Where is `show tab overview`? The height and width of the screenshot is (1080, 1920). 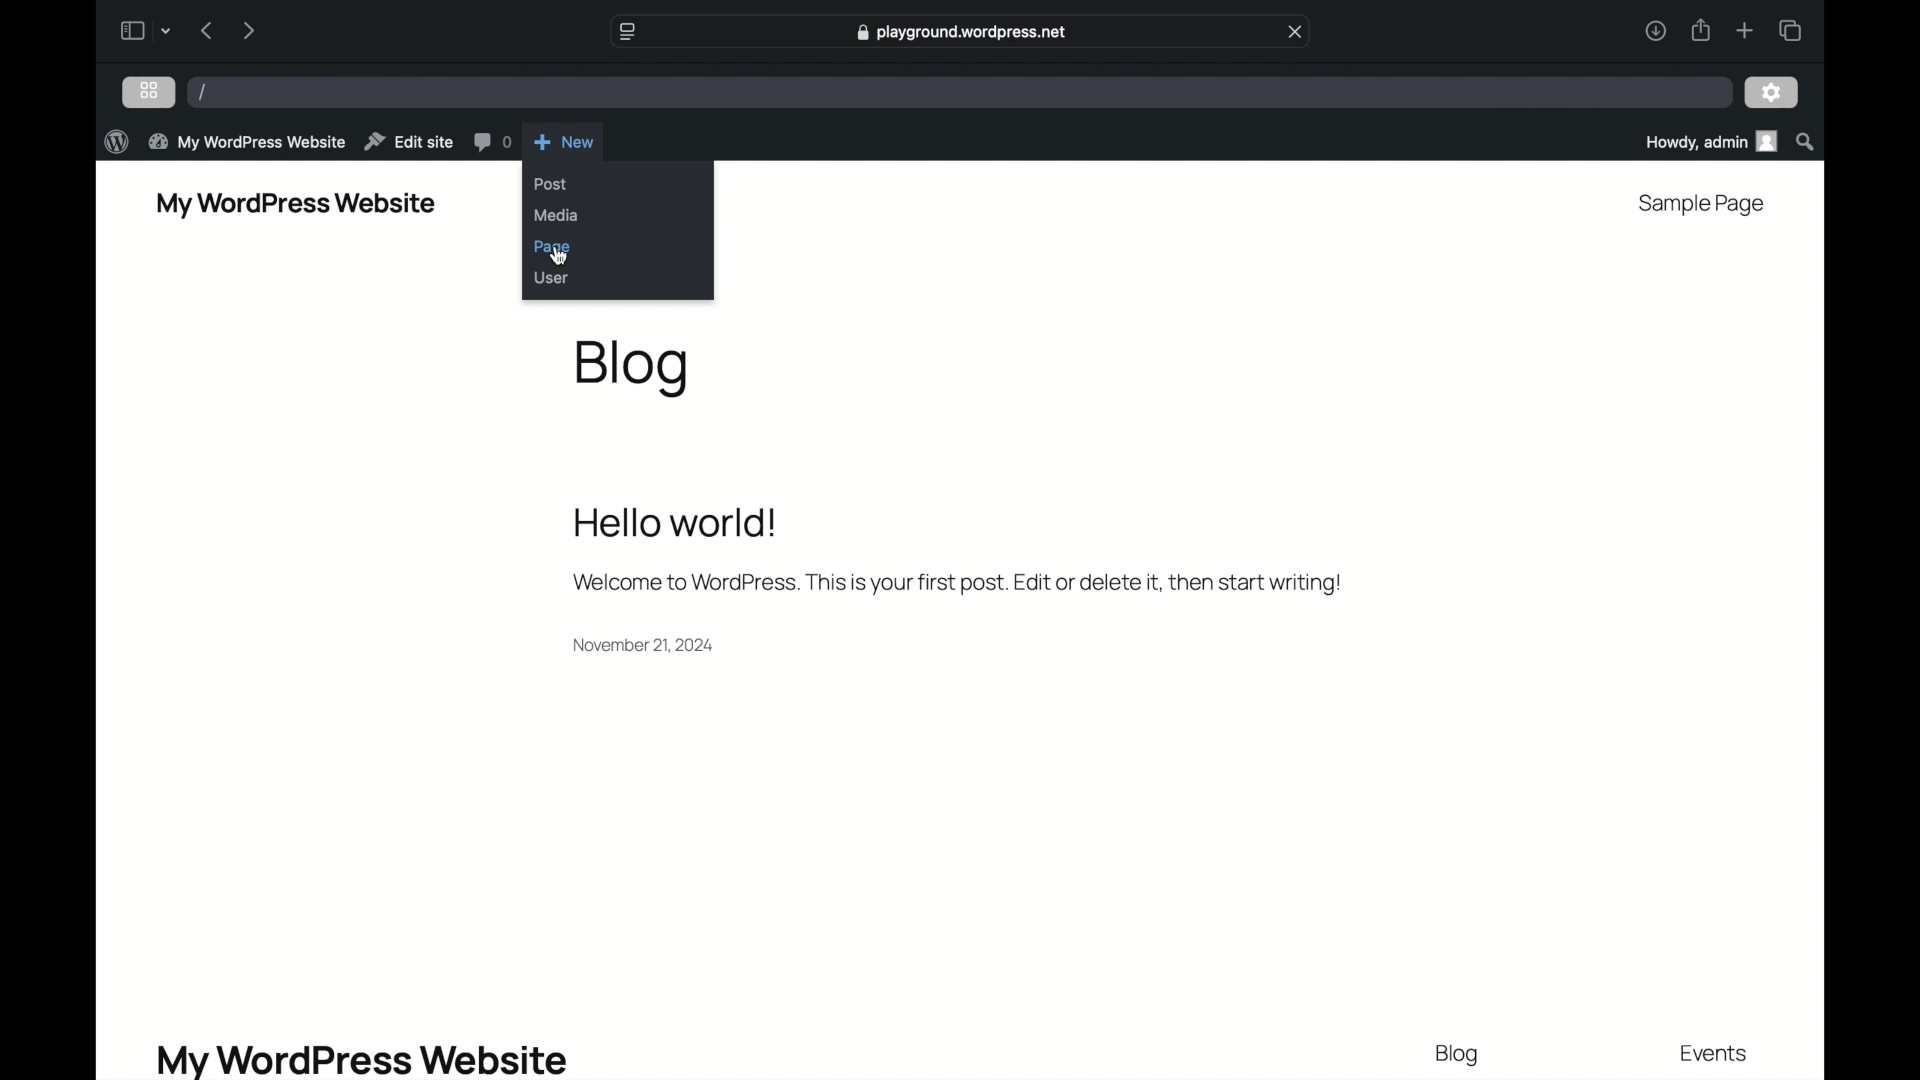
show tab overview is located at coordinates (1790, 29).